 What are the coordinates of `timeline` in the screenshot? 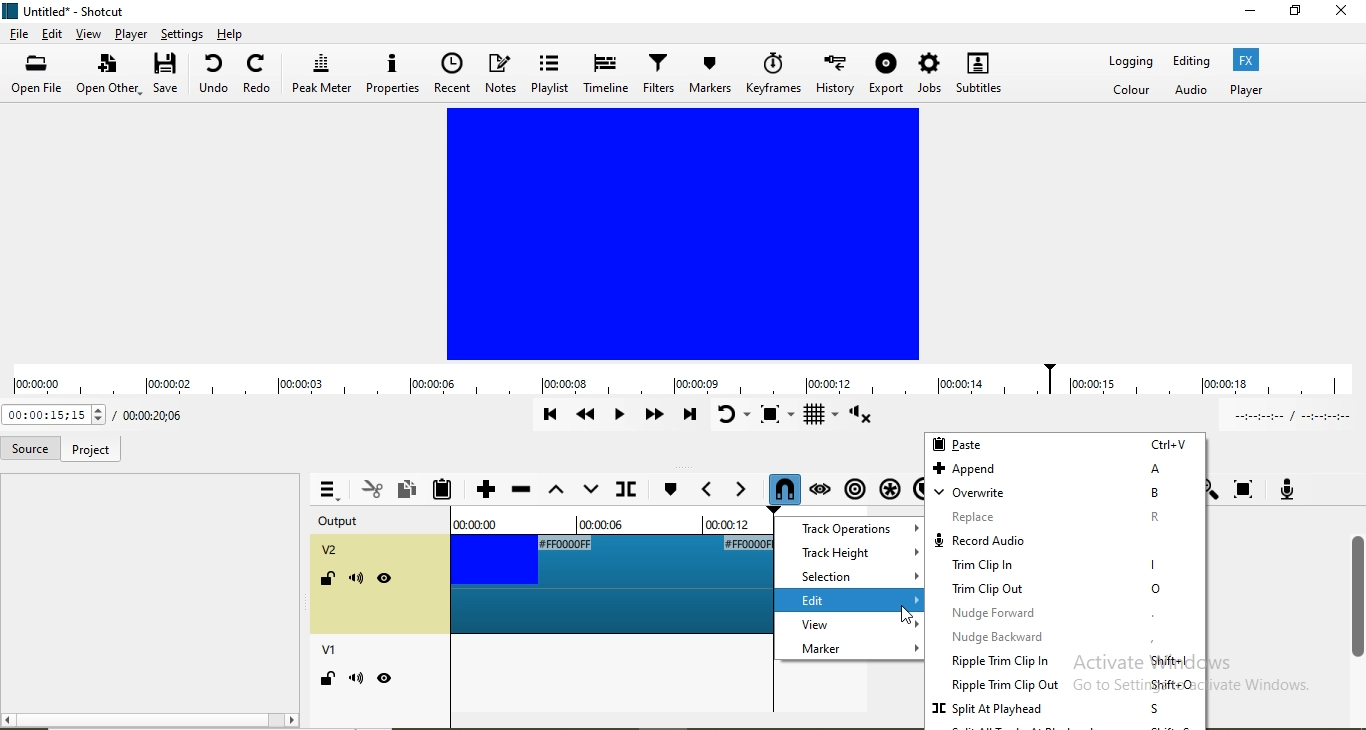 It's located at (604, 72).